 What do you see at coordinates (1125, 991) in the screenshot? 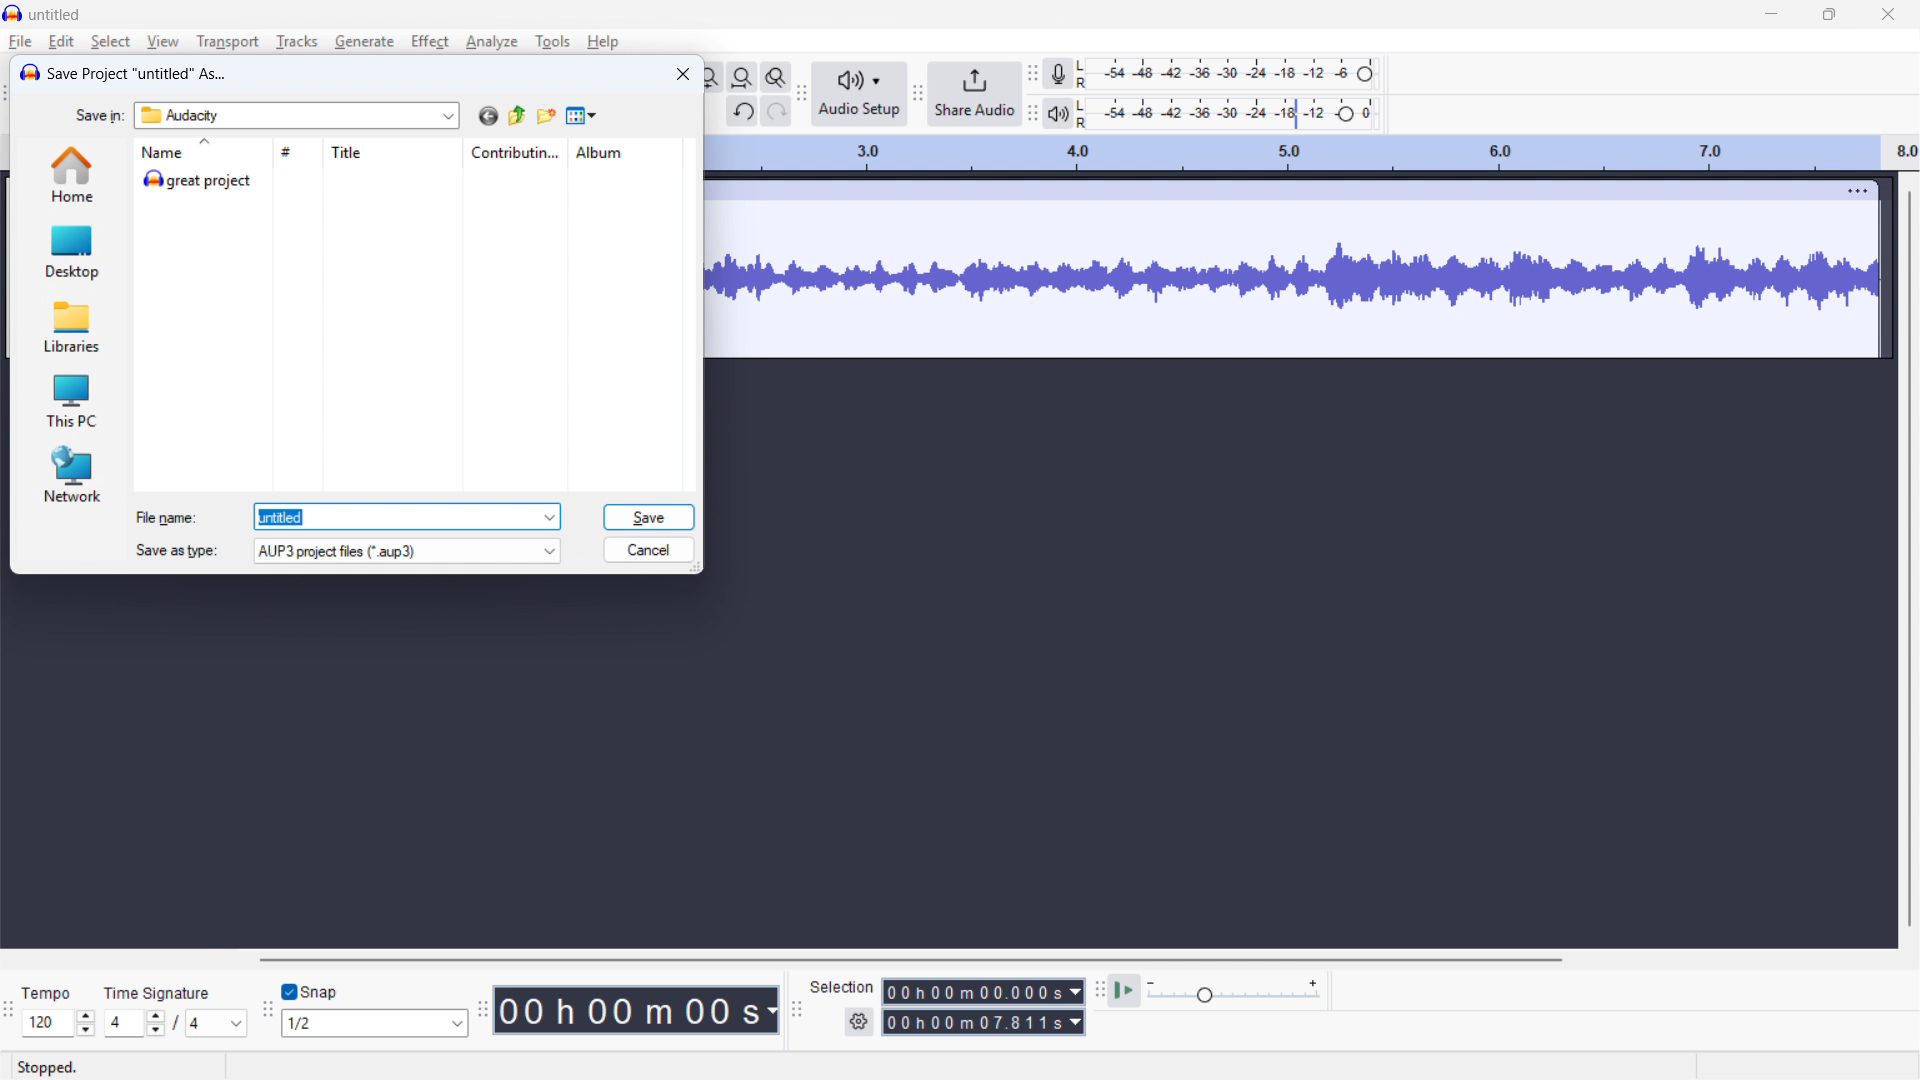
I see `play at speed` at bounding box center [1125, 991].